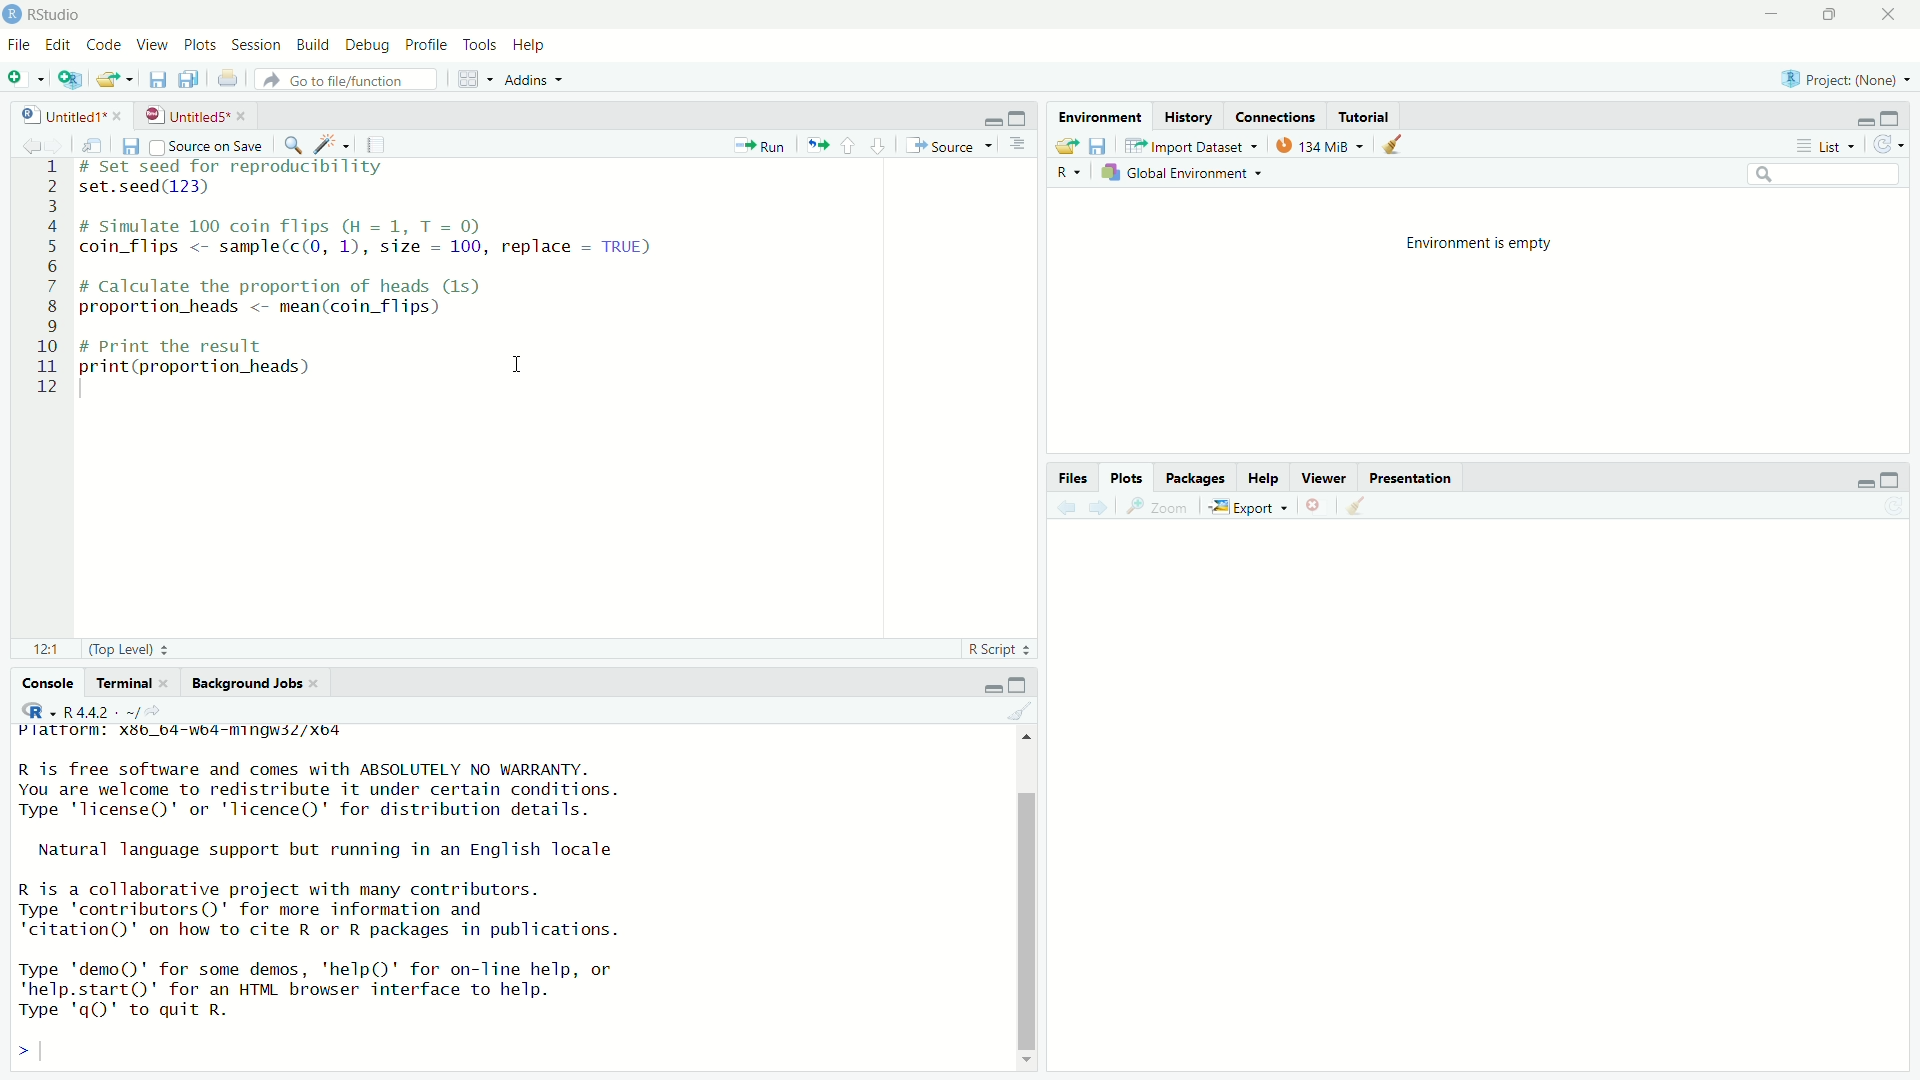  I want to click on R Script, so click(1001, 649).